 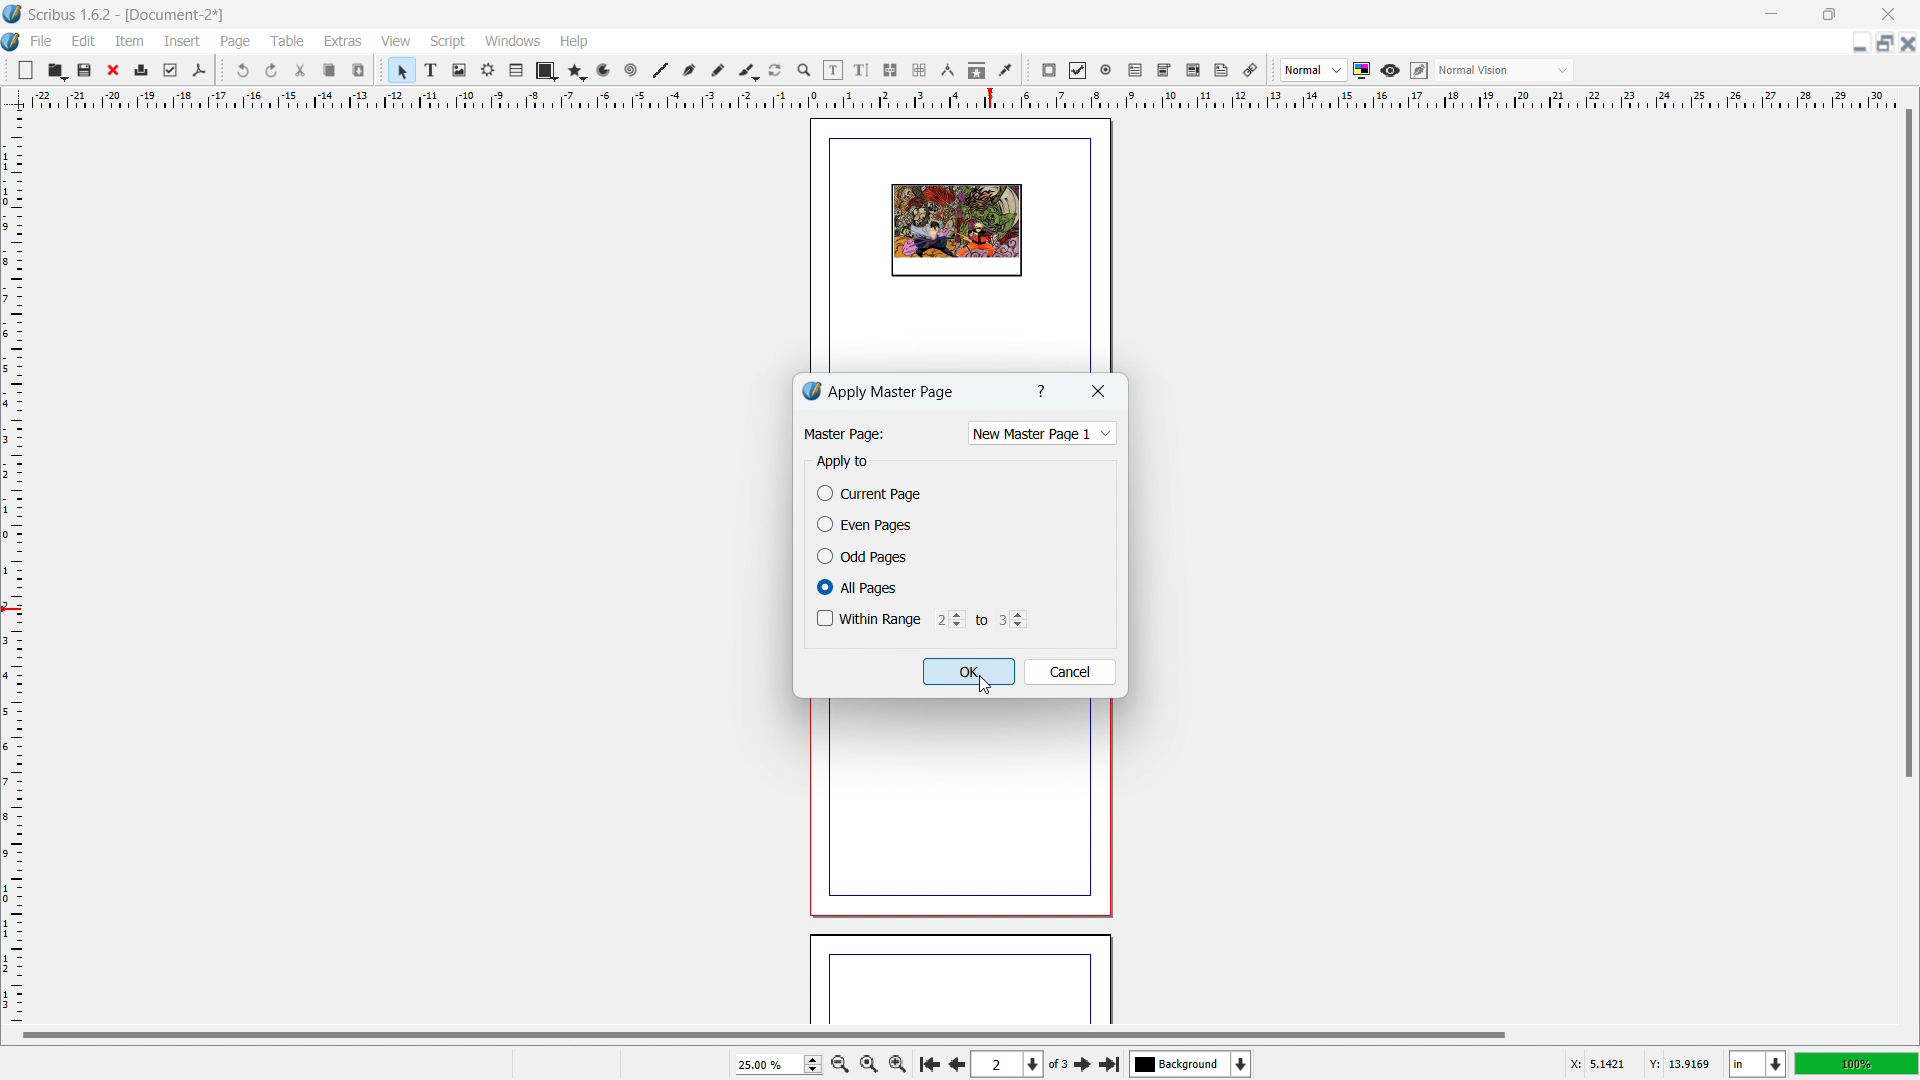 I want to click on cursor, so click(x=983, y=683).